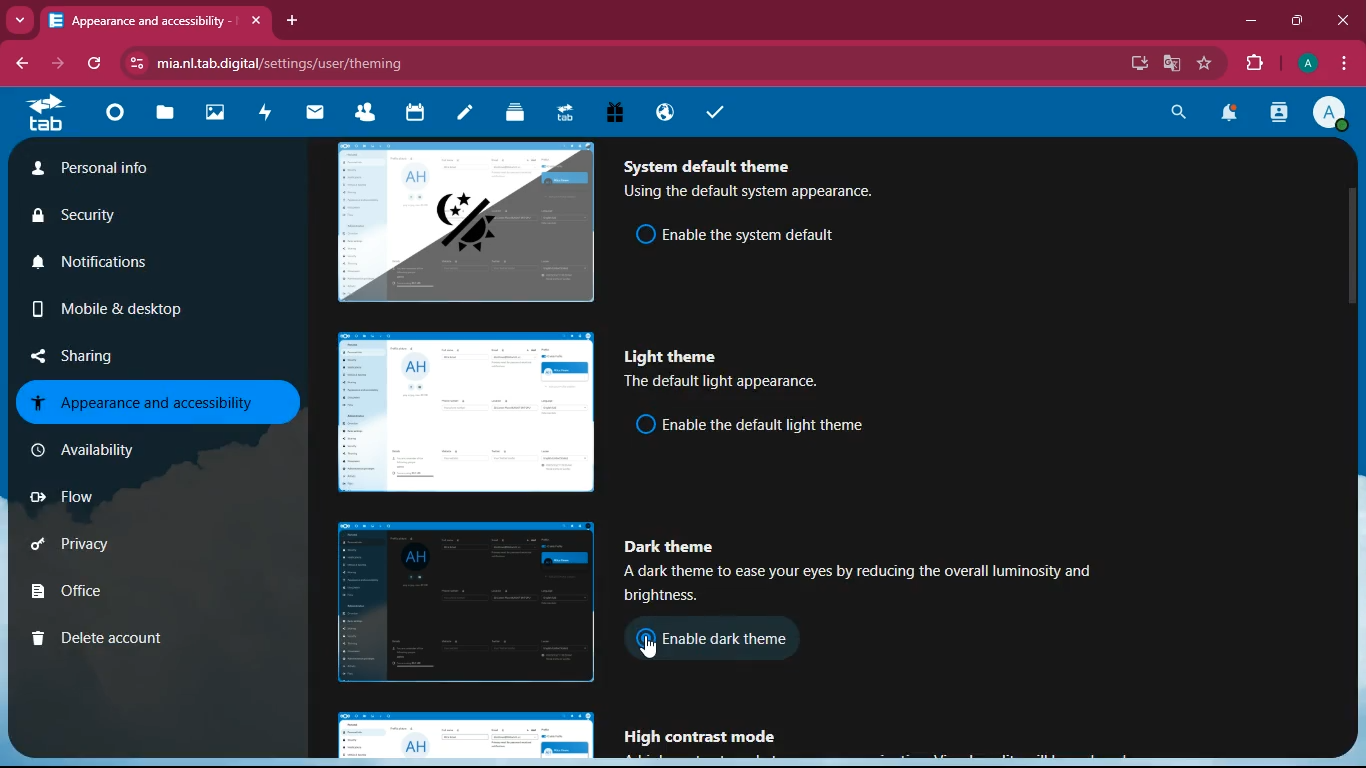 The width and height of the screenshot is (1366, 768). Describe the element at coordinates (515, 115) in the screenshot. I see `layers` at that location.